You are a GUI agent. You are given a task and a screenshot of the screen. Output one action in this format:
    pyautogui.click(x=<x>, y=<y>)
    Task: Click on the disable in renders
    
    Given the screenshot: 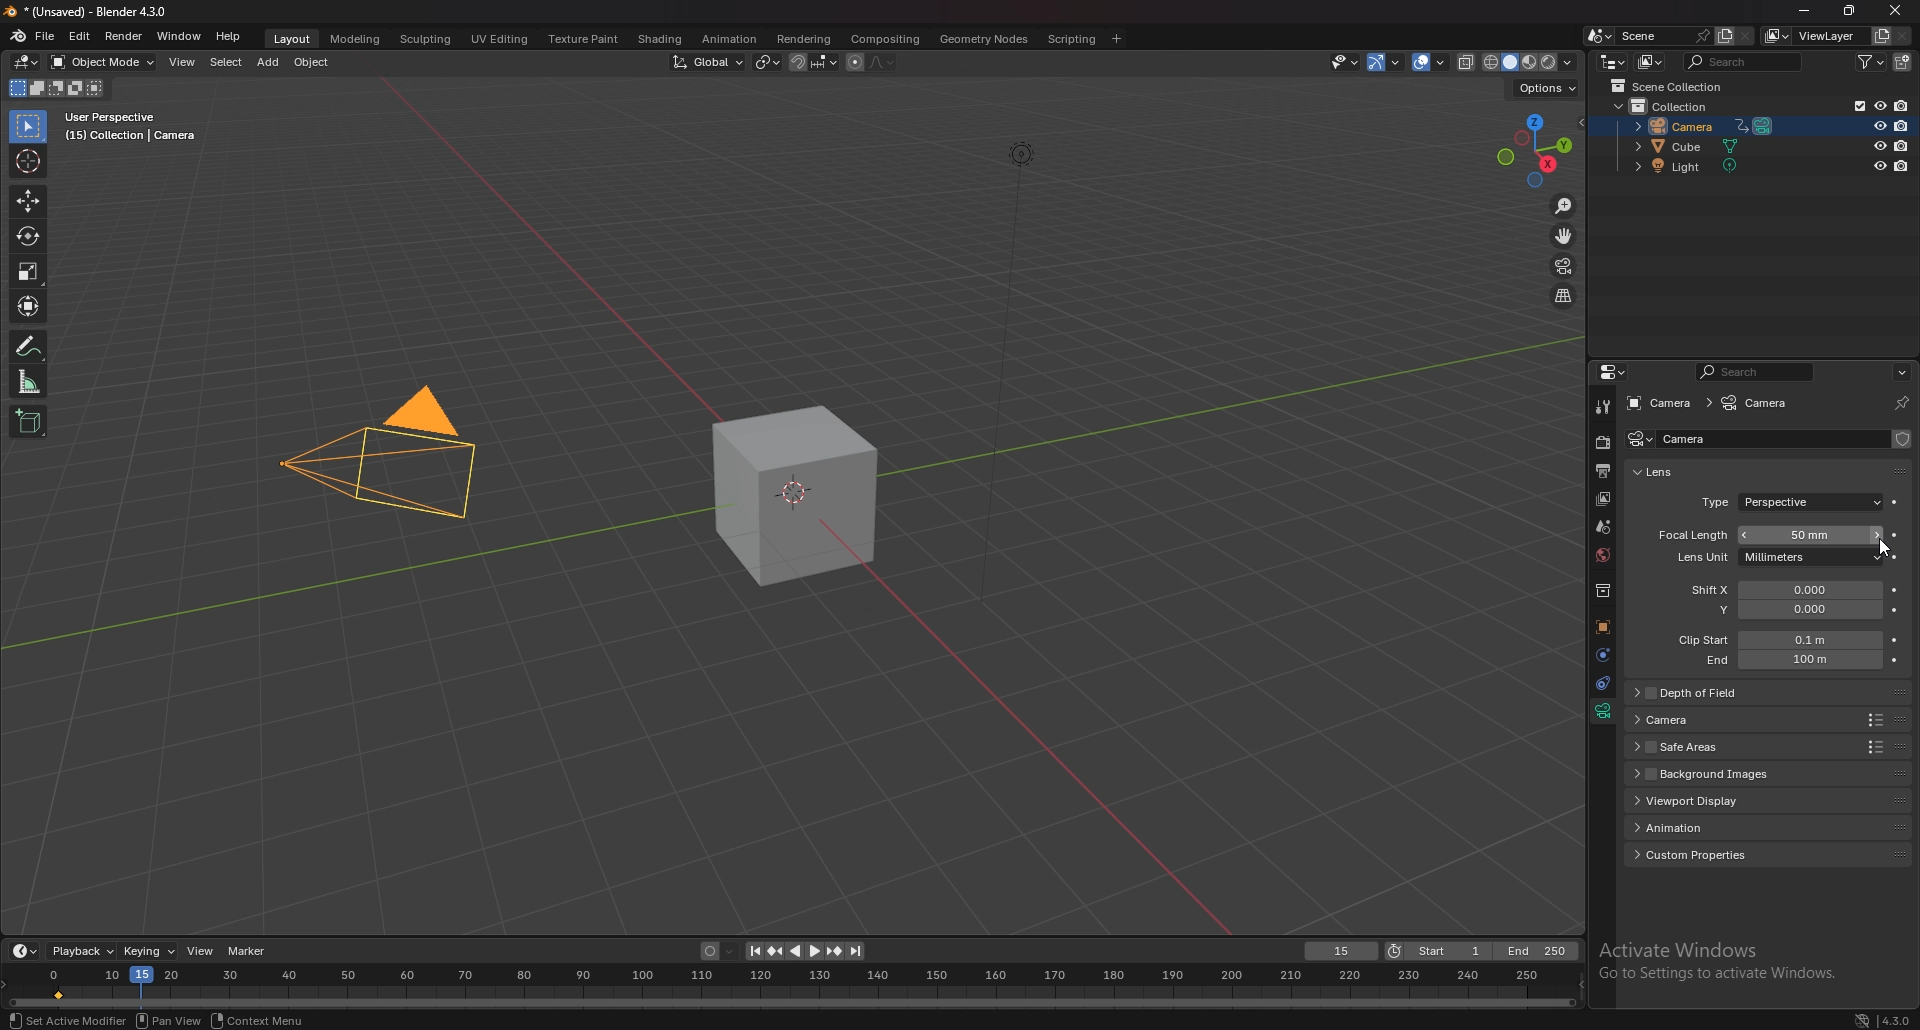 What is the action you would take?
    pyautogui.click(x=1900, y=168)
    